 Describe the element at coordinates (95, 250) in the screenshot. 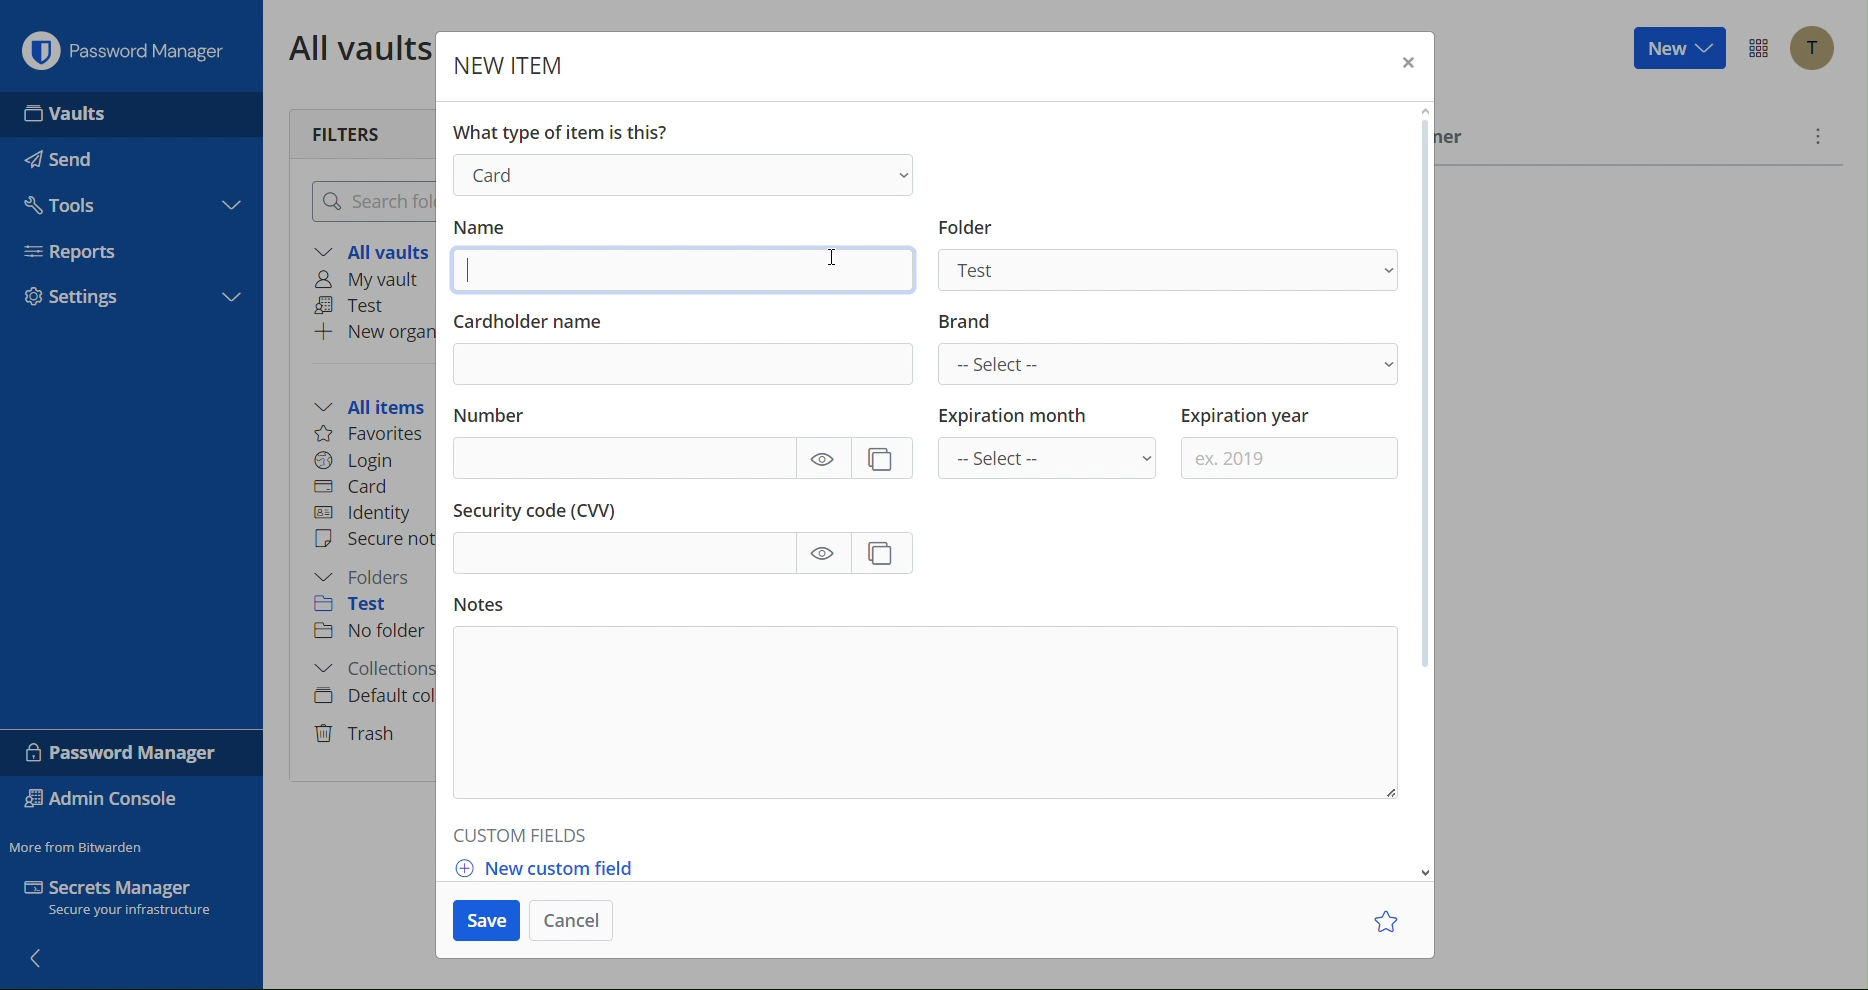

I see `Reports` at that location.